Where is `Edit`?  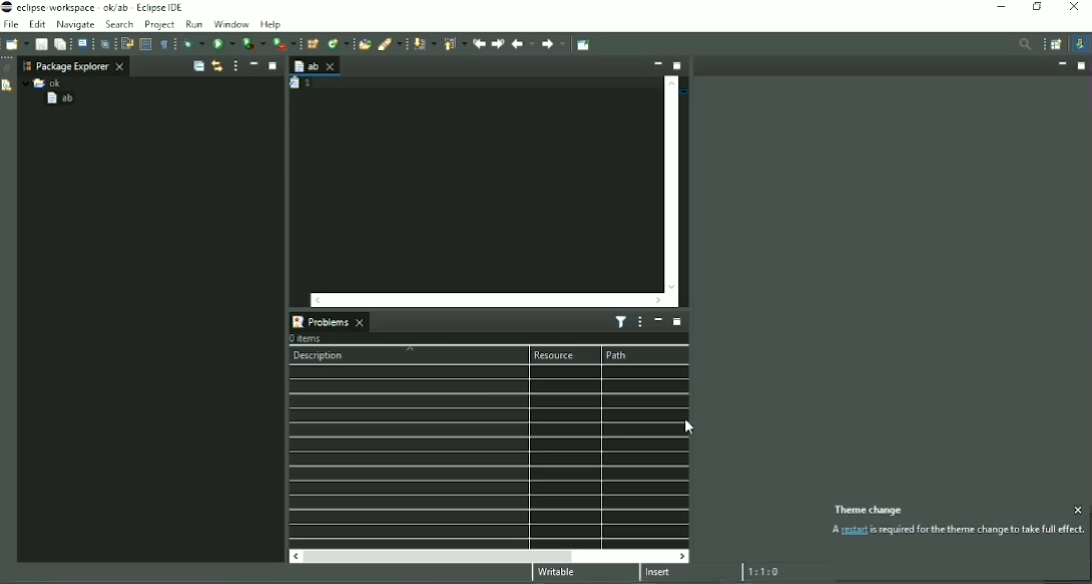
Edit is located at coordinates (37, 25).